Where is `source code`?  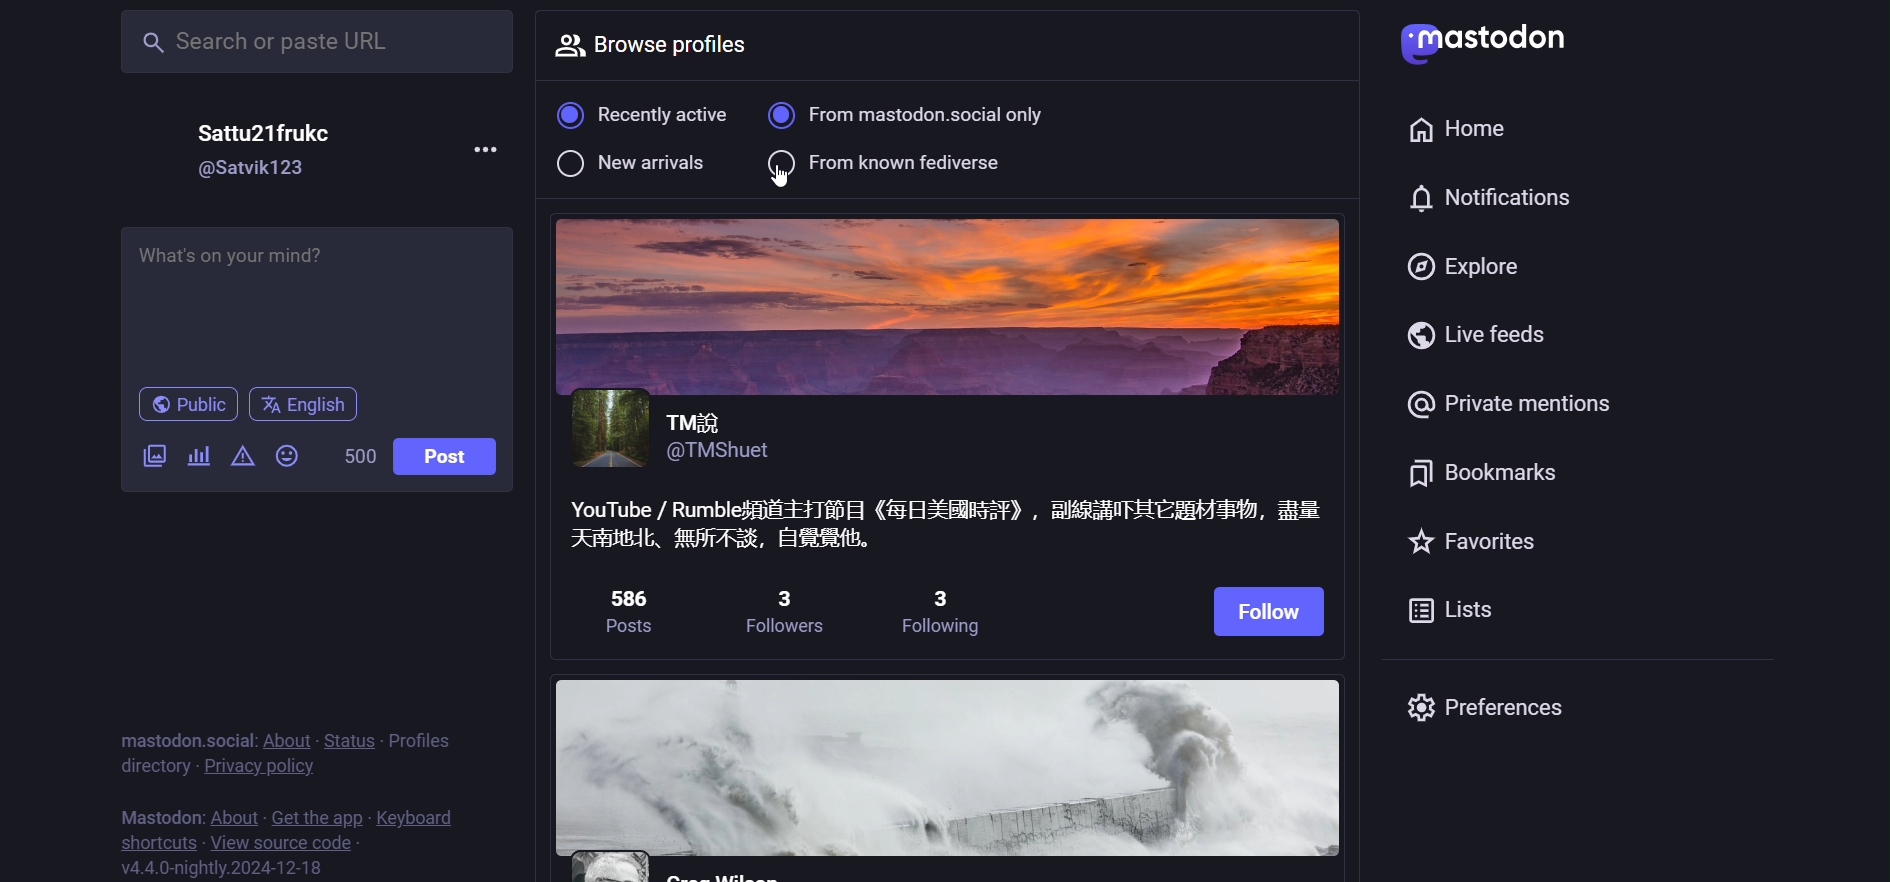
source code is located at coordinates (283, 842).